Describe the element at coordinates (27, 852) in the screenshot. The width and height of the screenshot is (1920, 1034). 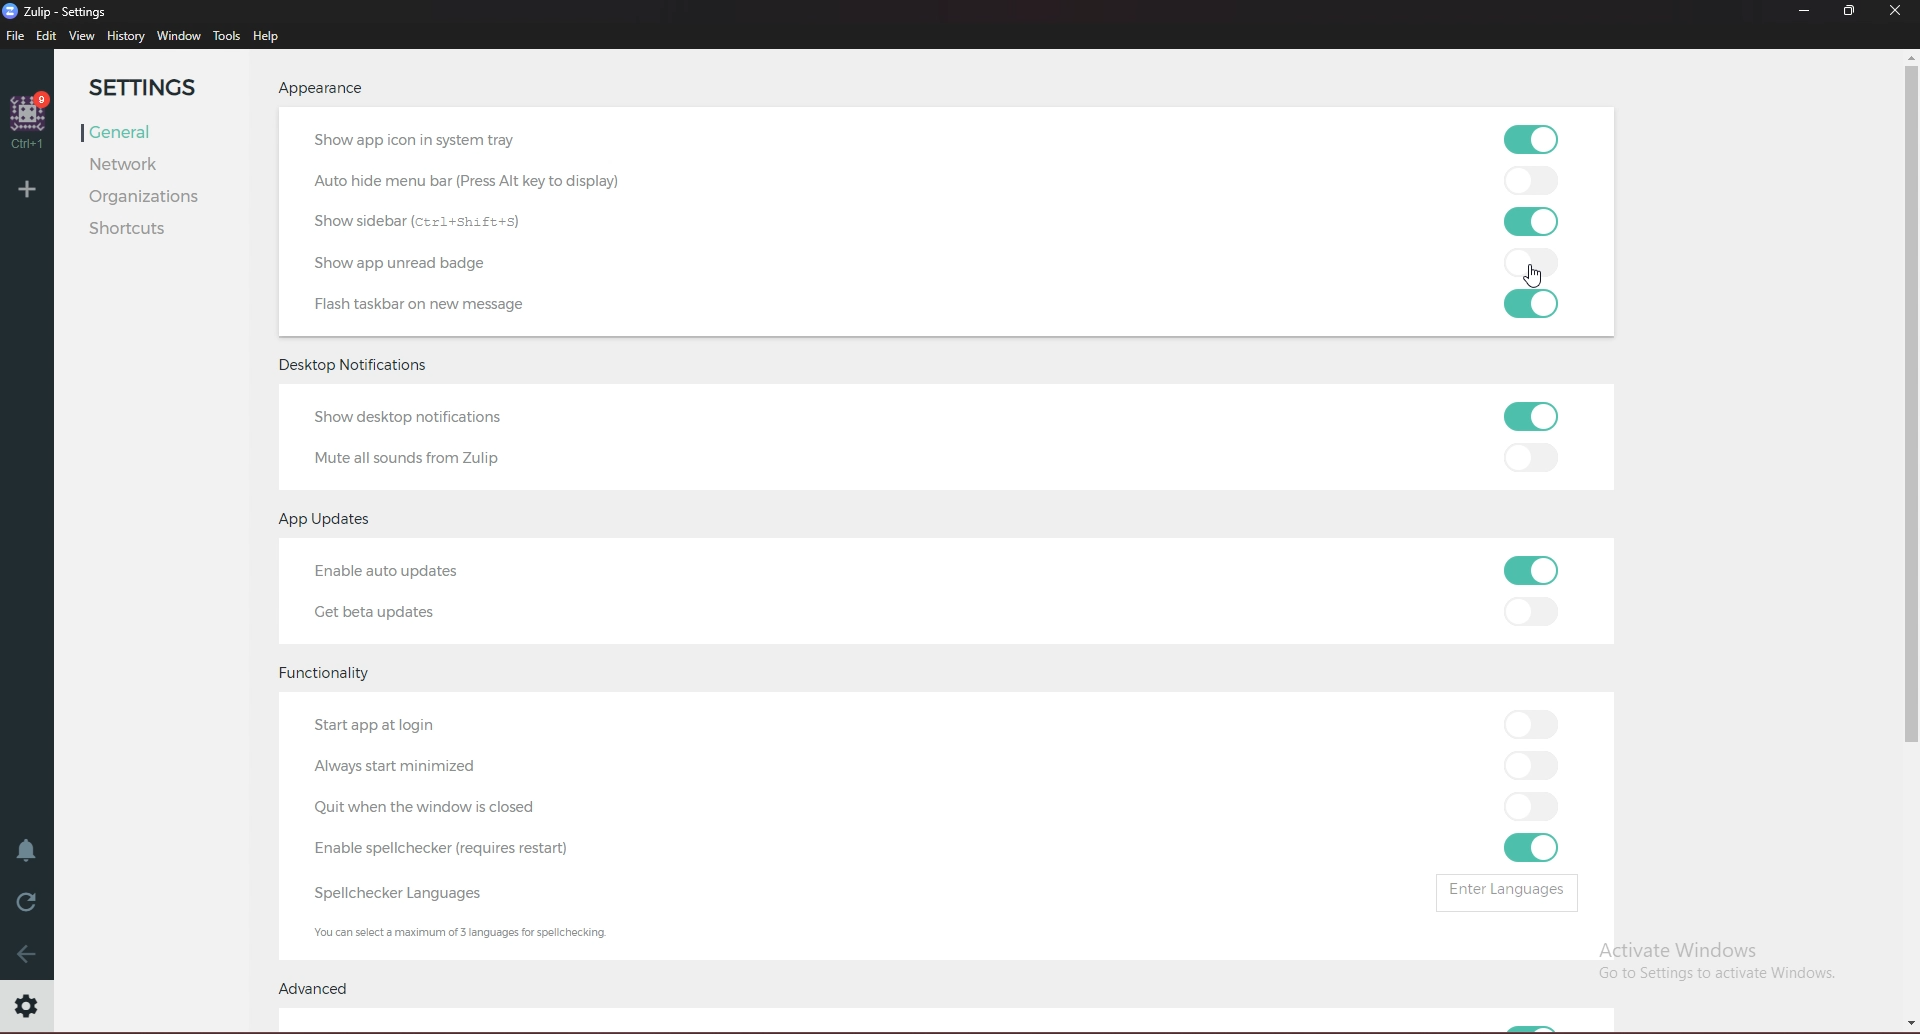
I see `Enable do not disturb` at that location.